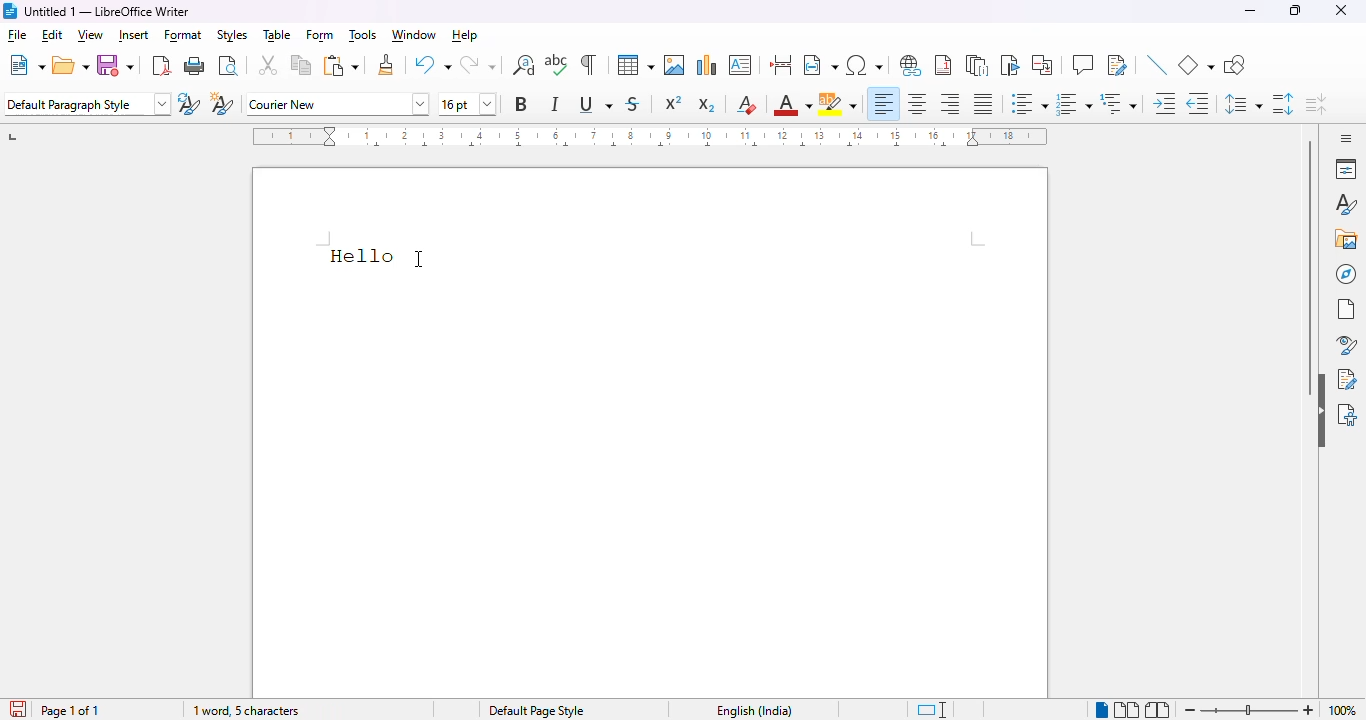  What do you see at coordinates (647, 135) in the screenshot?
I see `ruler` at bounding box center [647, 135].